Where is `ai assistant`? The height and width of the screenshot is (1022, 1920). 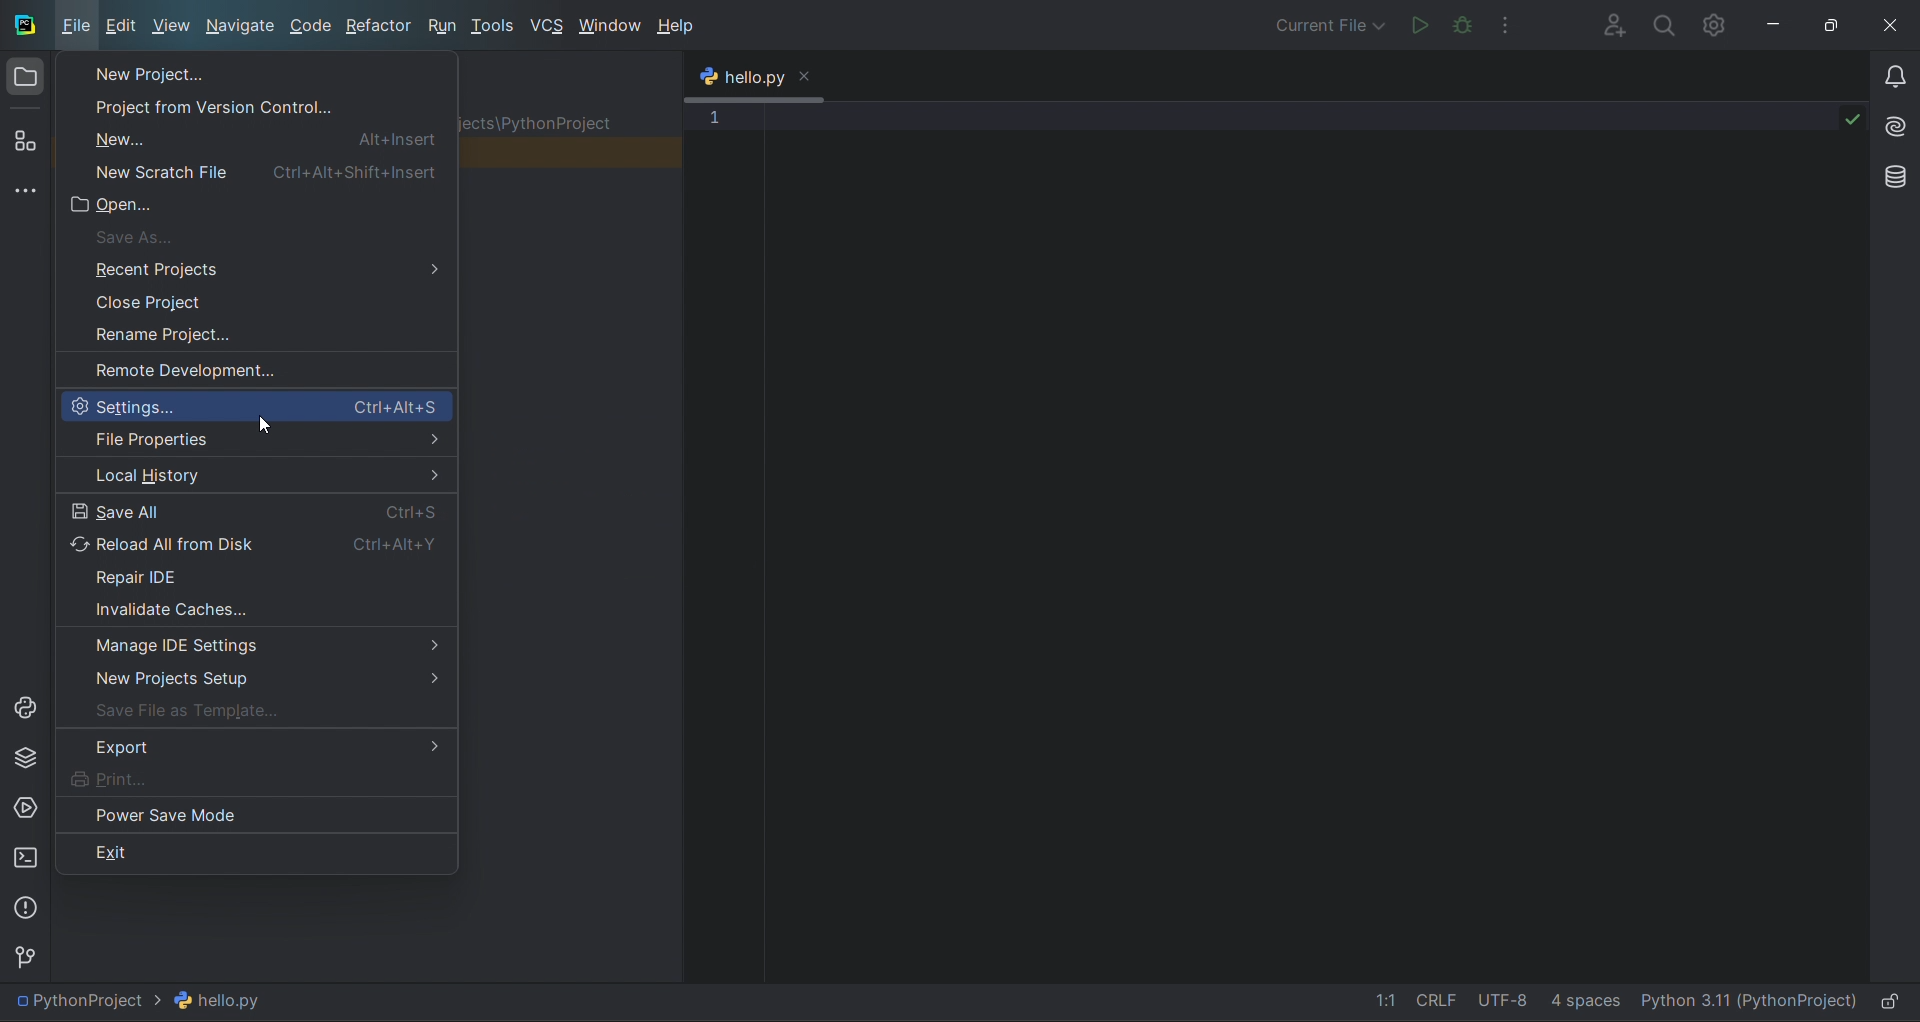
ai assistant is located at coordinates (1894, 125).